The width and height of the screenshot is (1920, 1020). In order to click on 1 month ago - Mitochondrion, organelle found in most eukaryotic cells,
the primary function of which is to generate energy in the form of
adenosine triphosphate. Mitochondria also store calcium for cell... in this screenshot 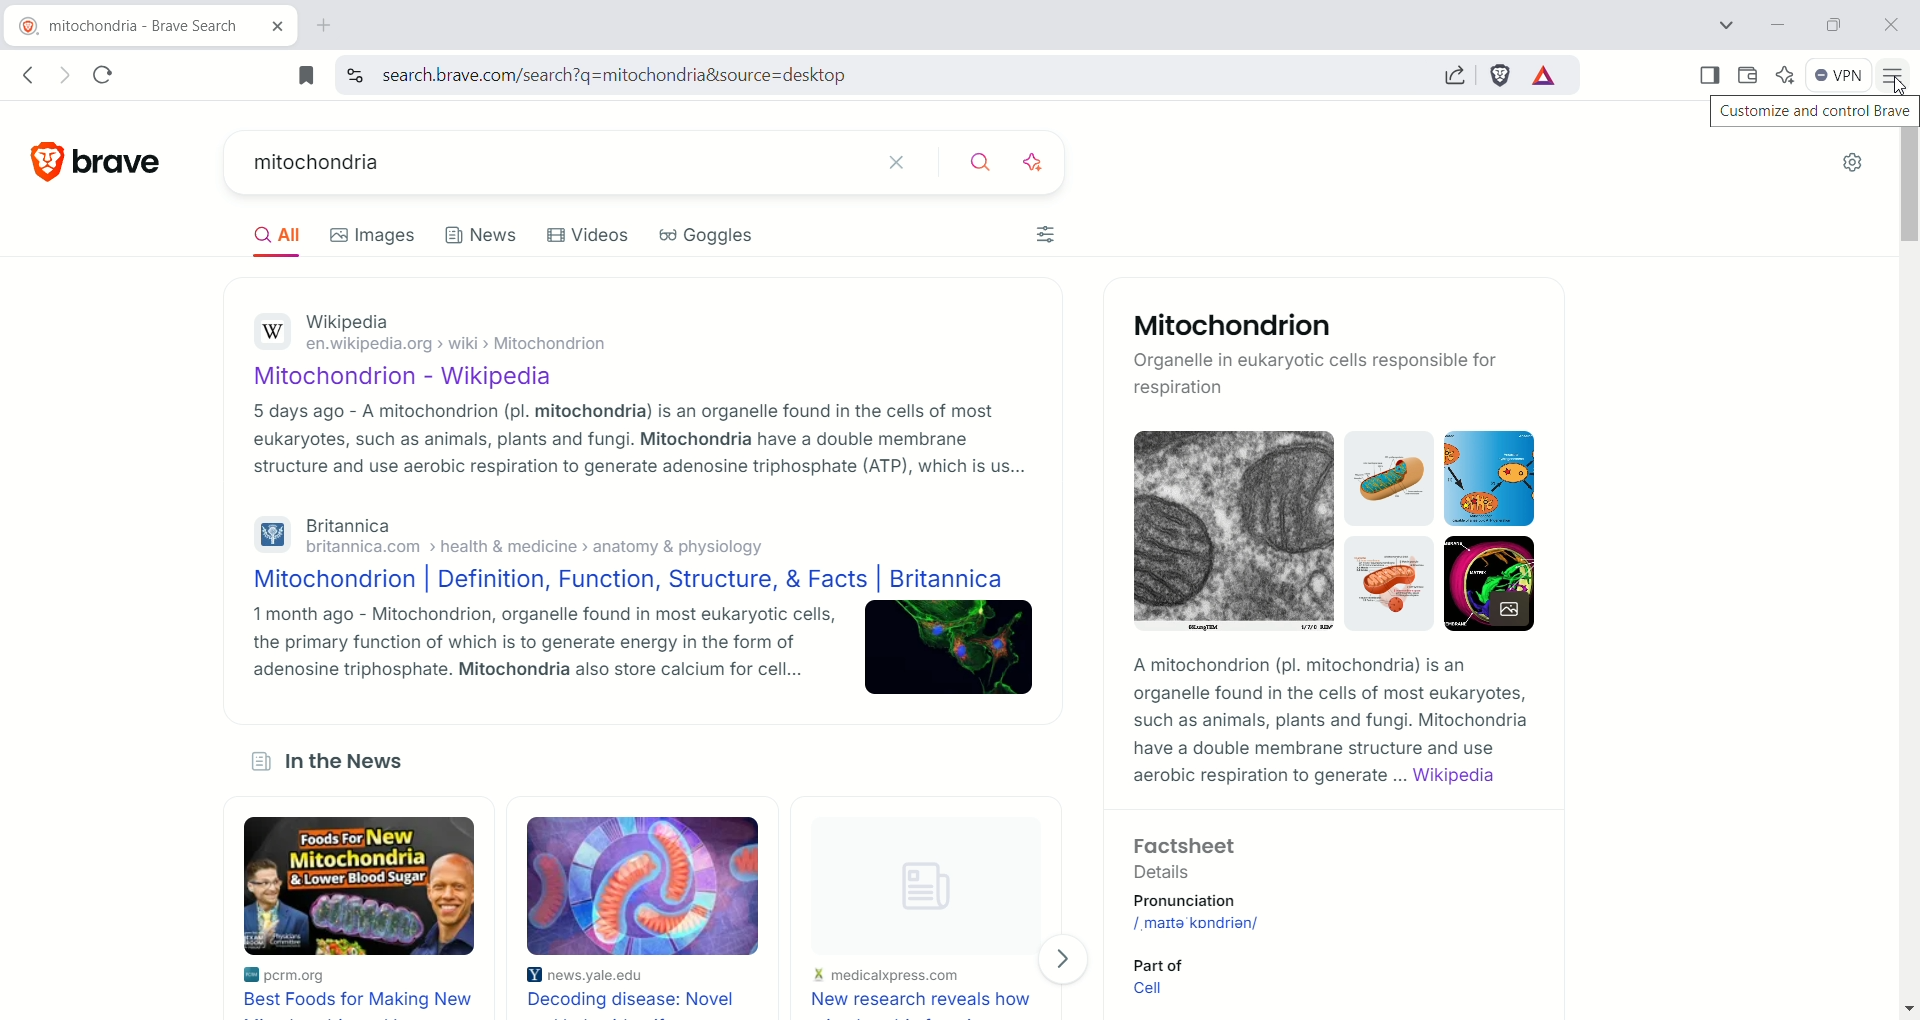, I will do `click(517, 655)`.